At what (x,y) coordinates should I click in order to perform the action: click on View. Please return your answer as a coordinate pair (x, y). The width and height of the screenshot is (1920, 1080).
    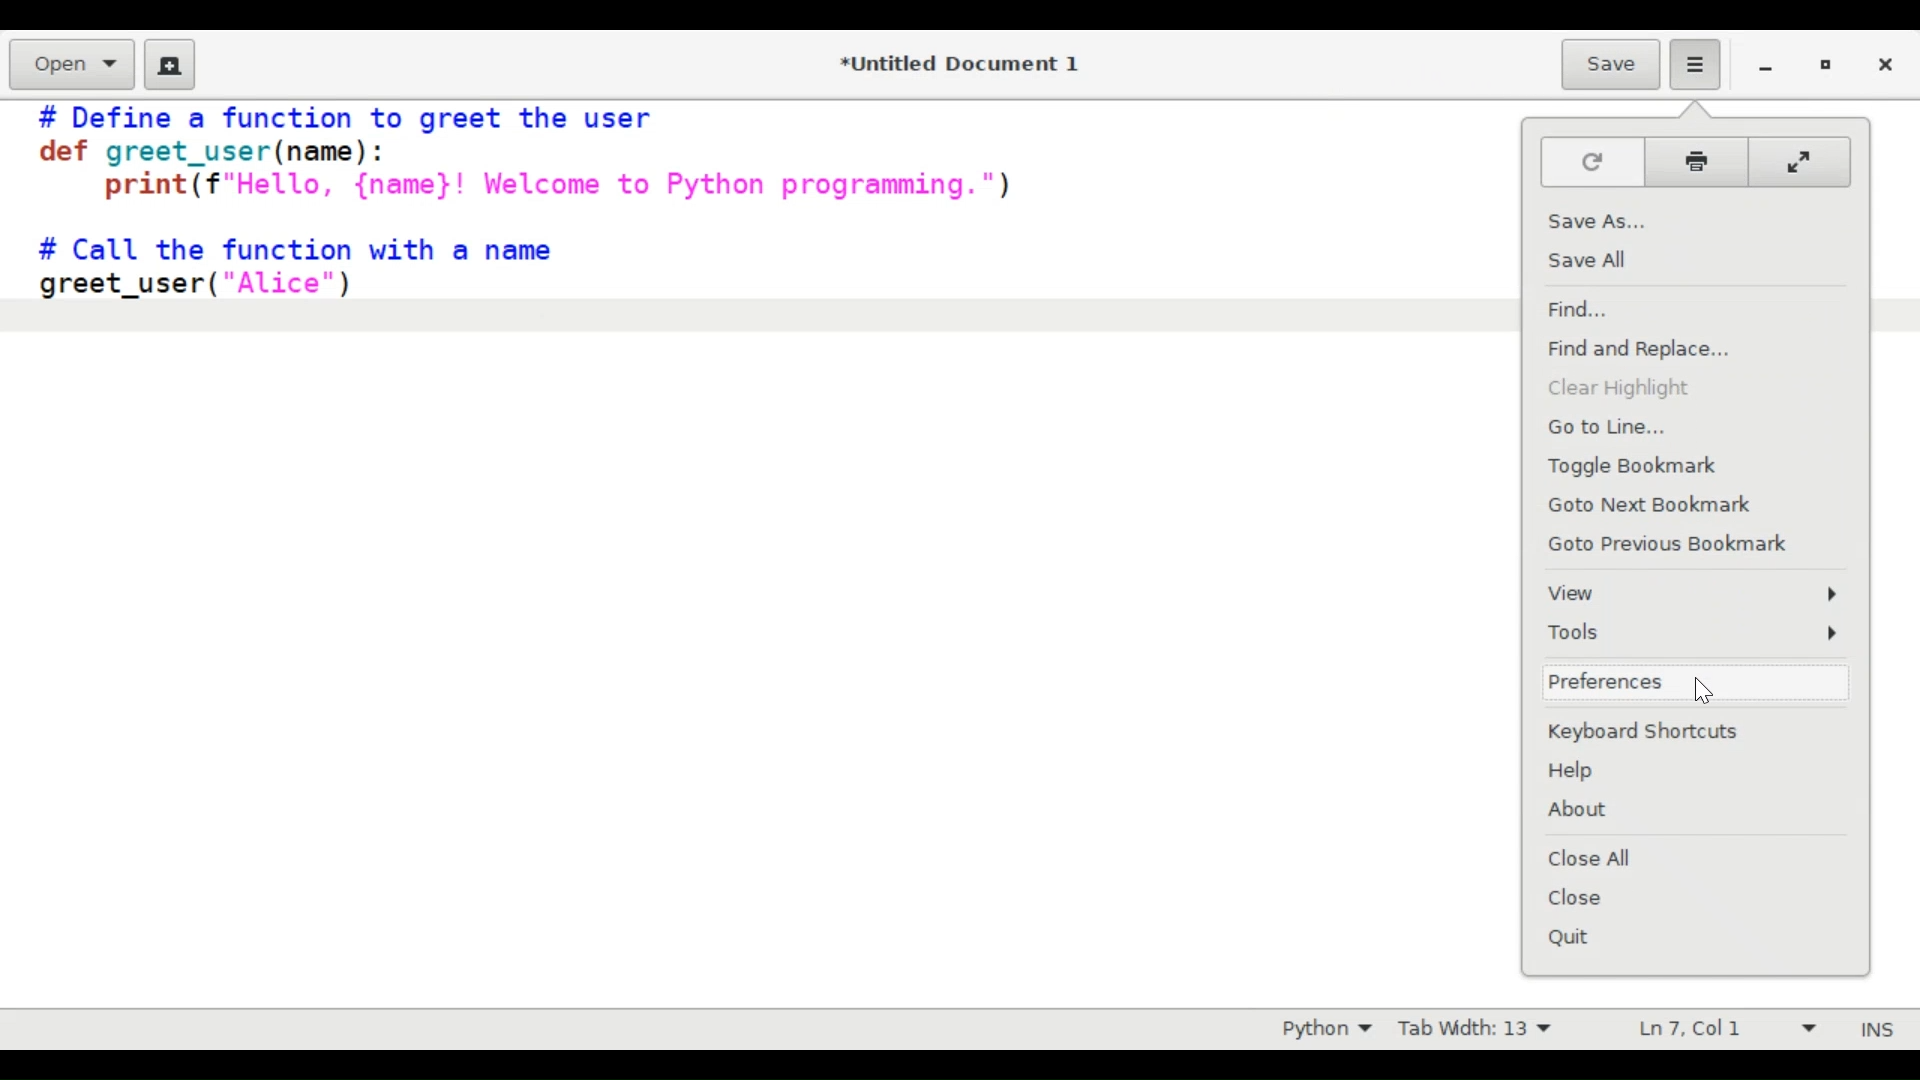
    Looking at the image, I should click on (1691, 592).